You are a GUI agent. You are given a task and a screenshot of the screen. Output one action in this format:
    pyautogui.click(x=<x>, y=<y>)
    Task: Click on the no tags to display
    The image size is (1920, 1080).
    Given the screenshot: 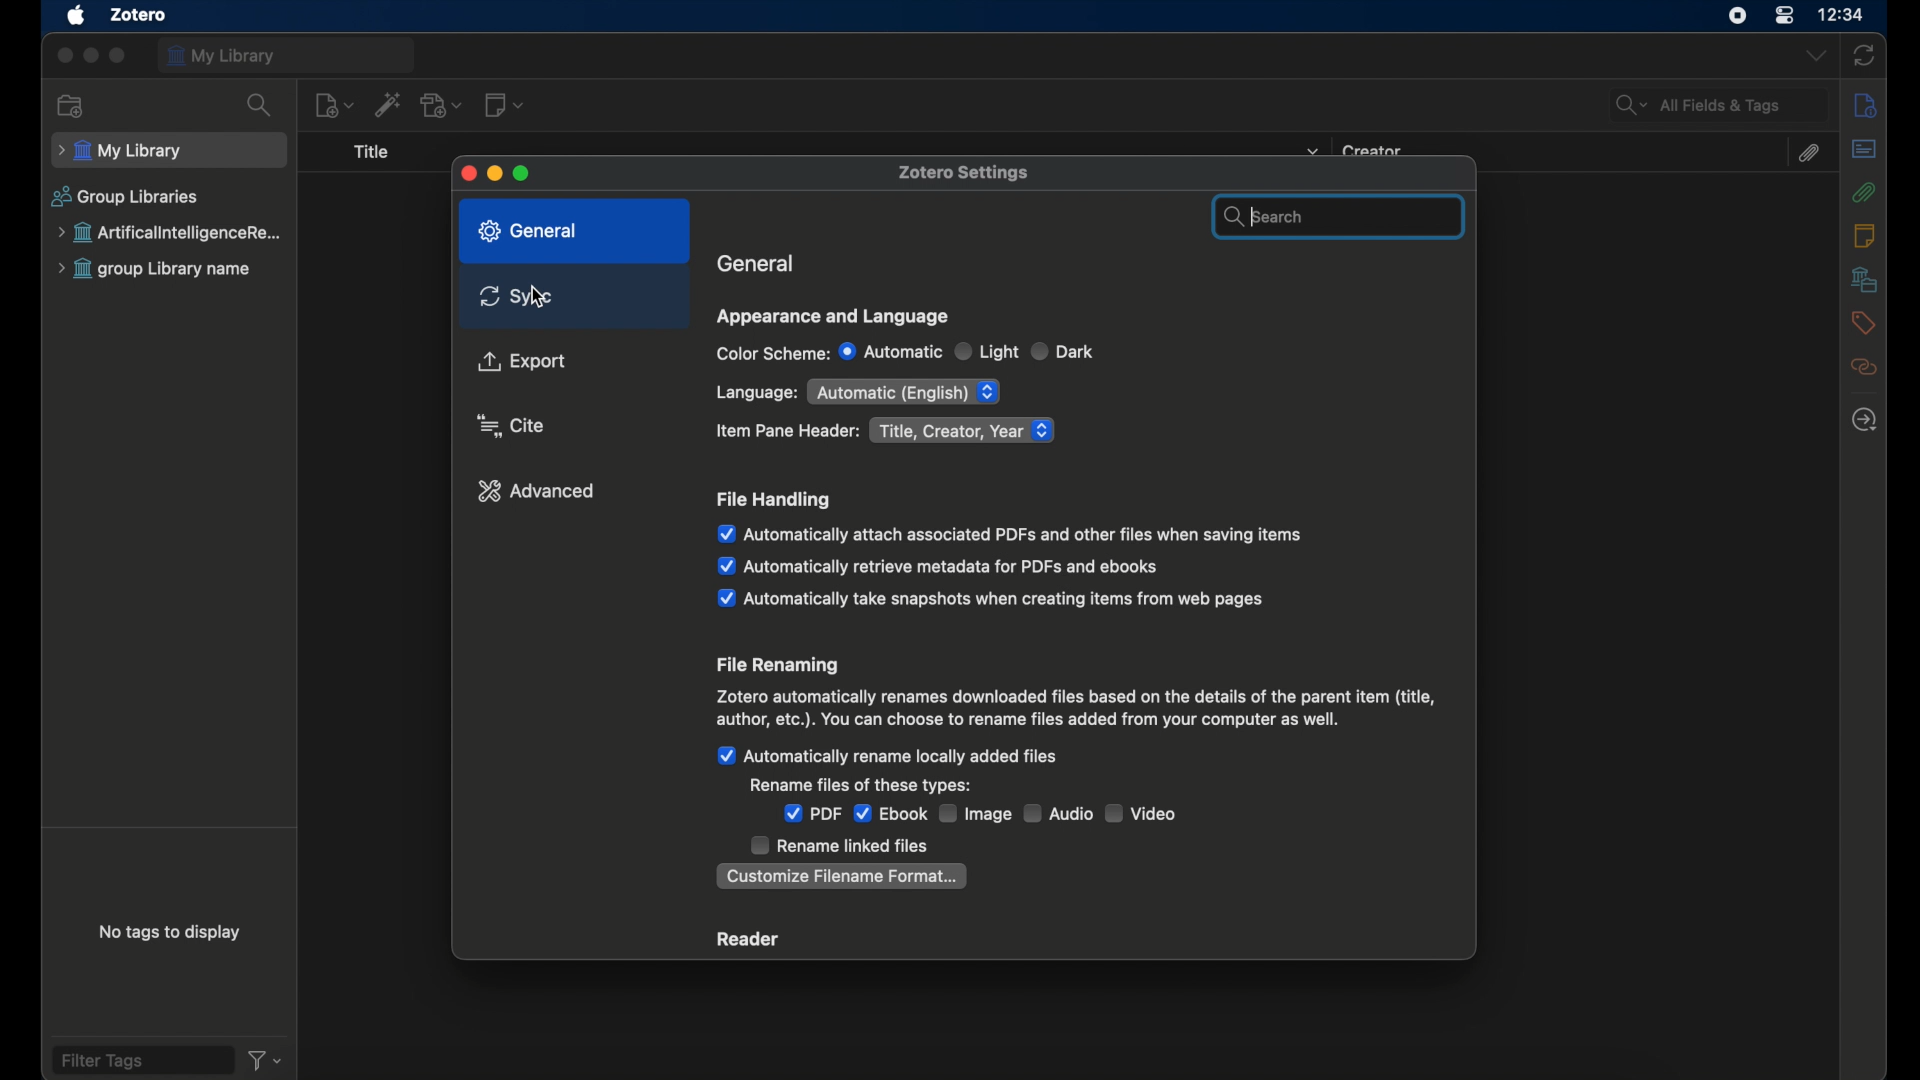 What is the action you would take?
    pyautogui.click(x=168, y=932)
    